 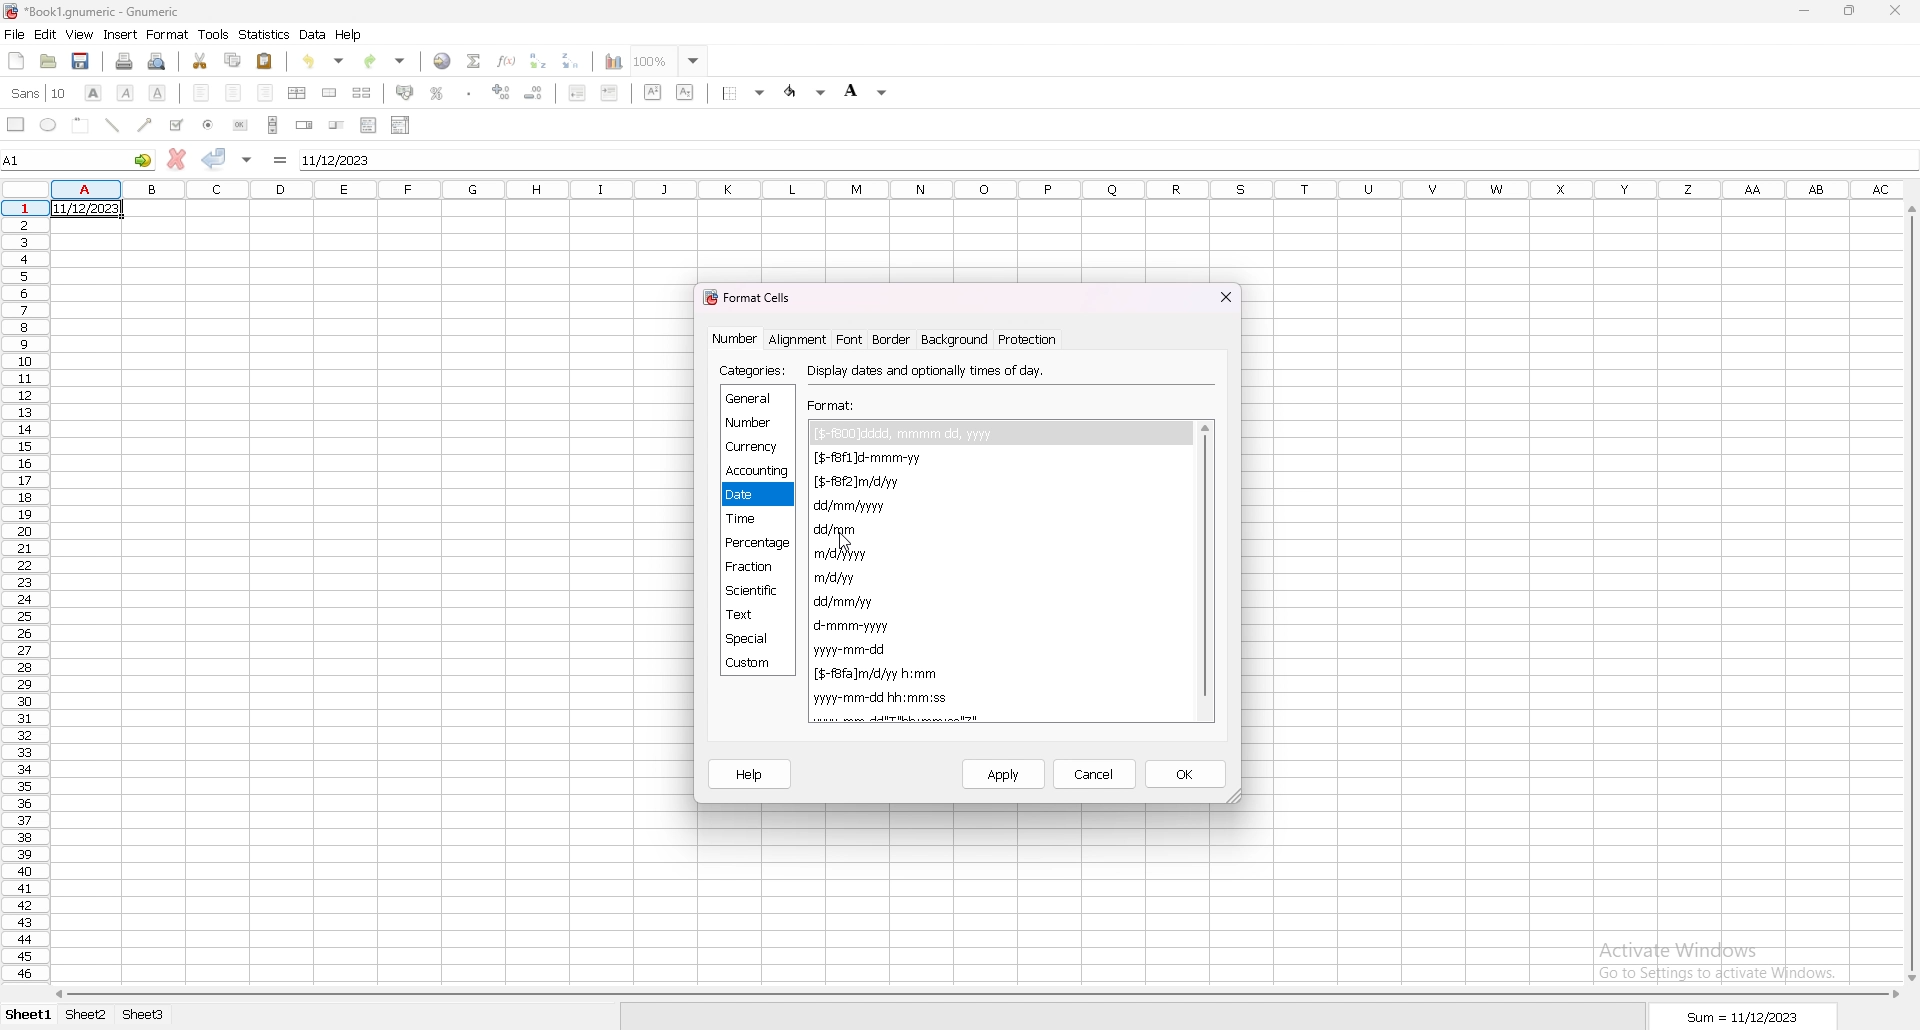 What do you see at coordinates (46, 34) in the screenshot?
I see `edit` at bounding box center [46, 34].